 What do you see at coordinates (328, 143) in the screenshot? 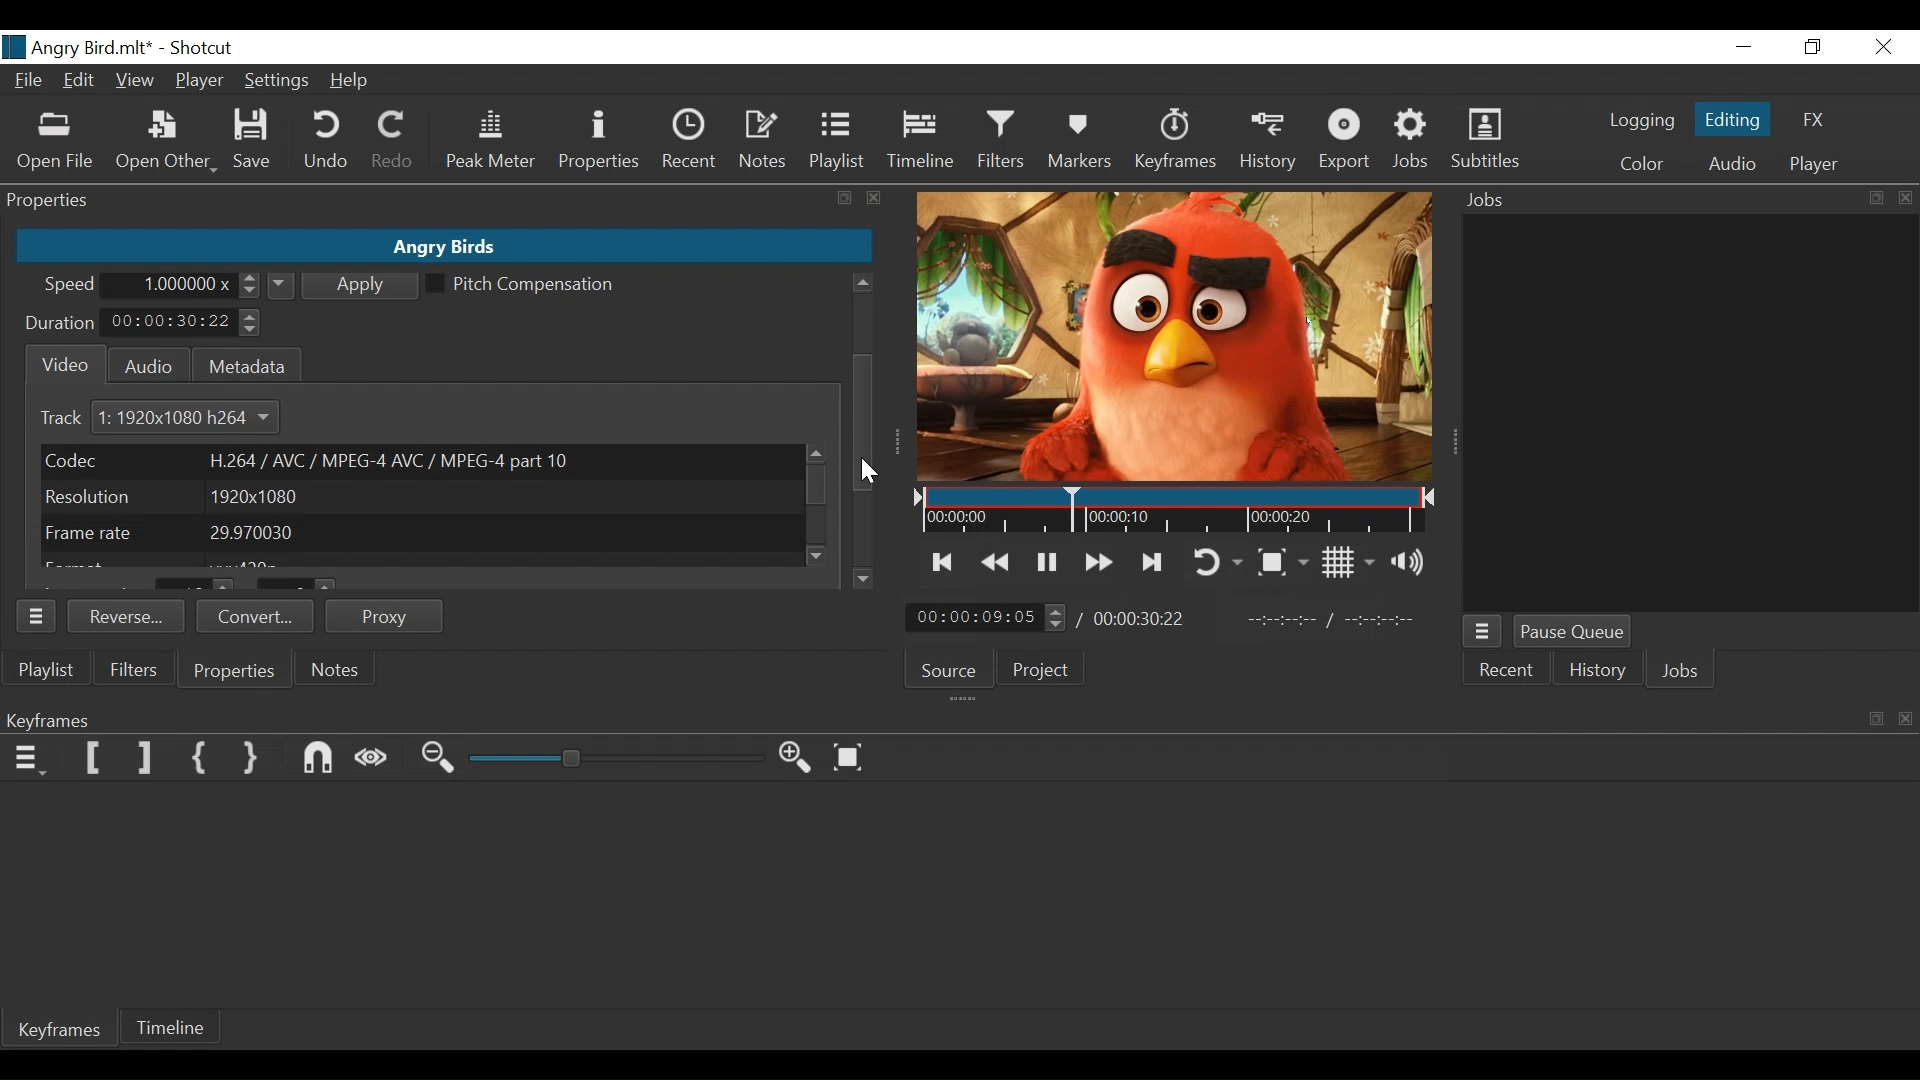
I see `Undo` at bounding box center [328, 143].